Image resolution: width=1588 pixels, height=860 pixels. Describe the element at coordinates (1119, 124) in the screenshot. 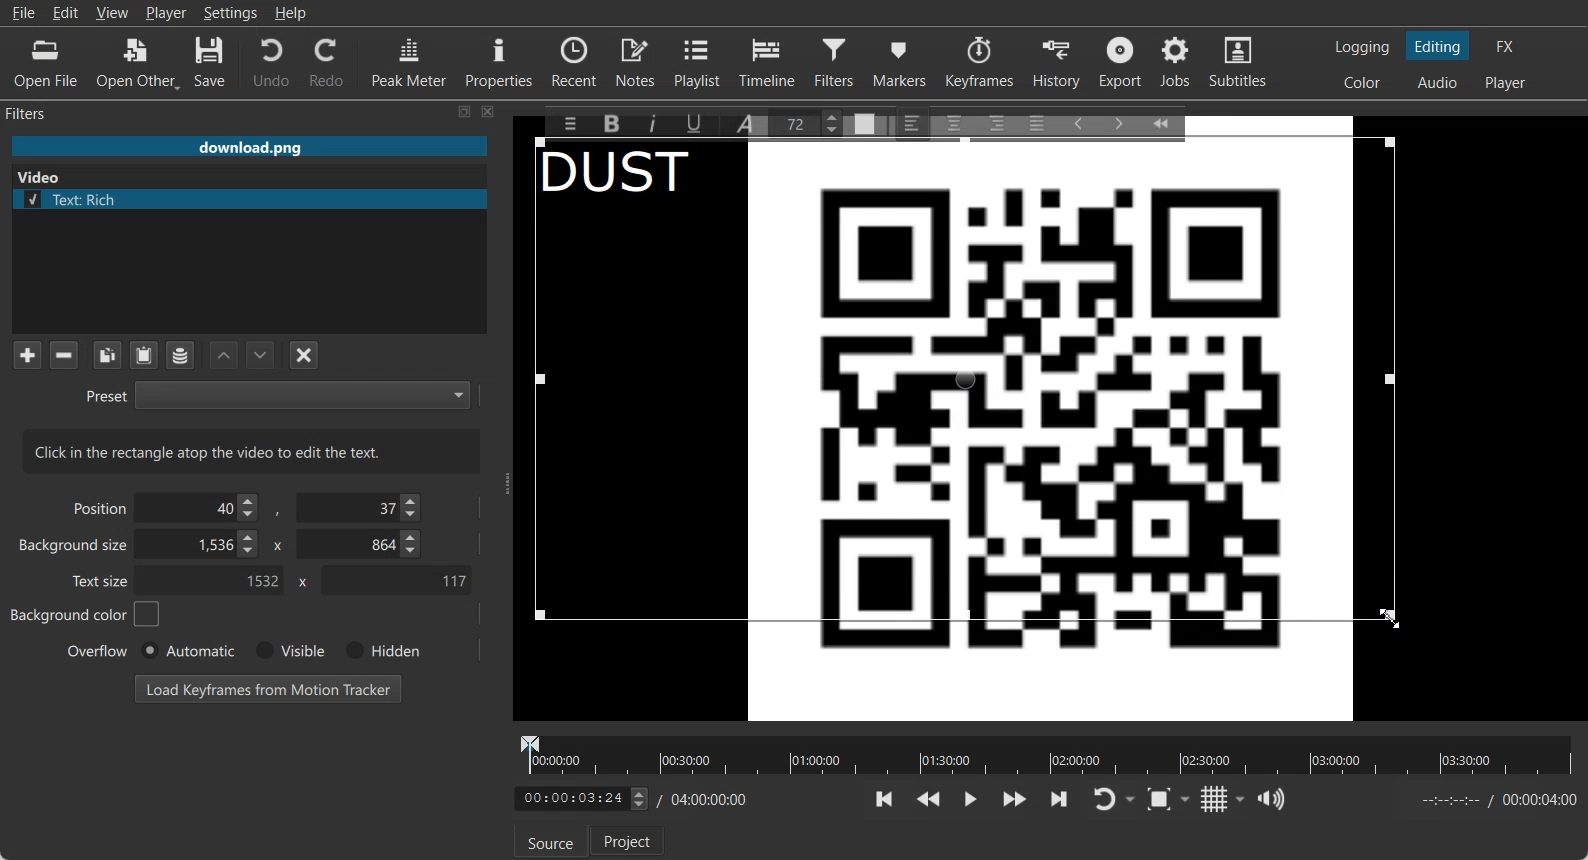

I see `Insert Indent` at that location.